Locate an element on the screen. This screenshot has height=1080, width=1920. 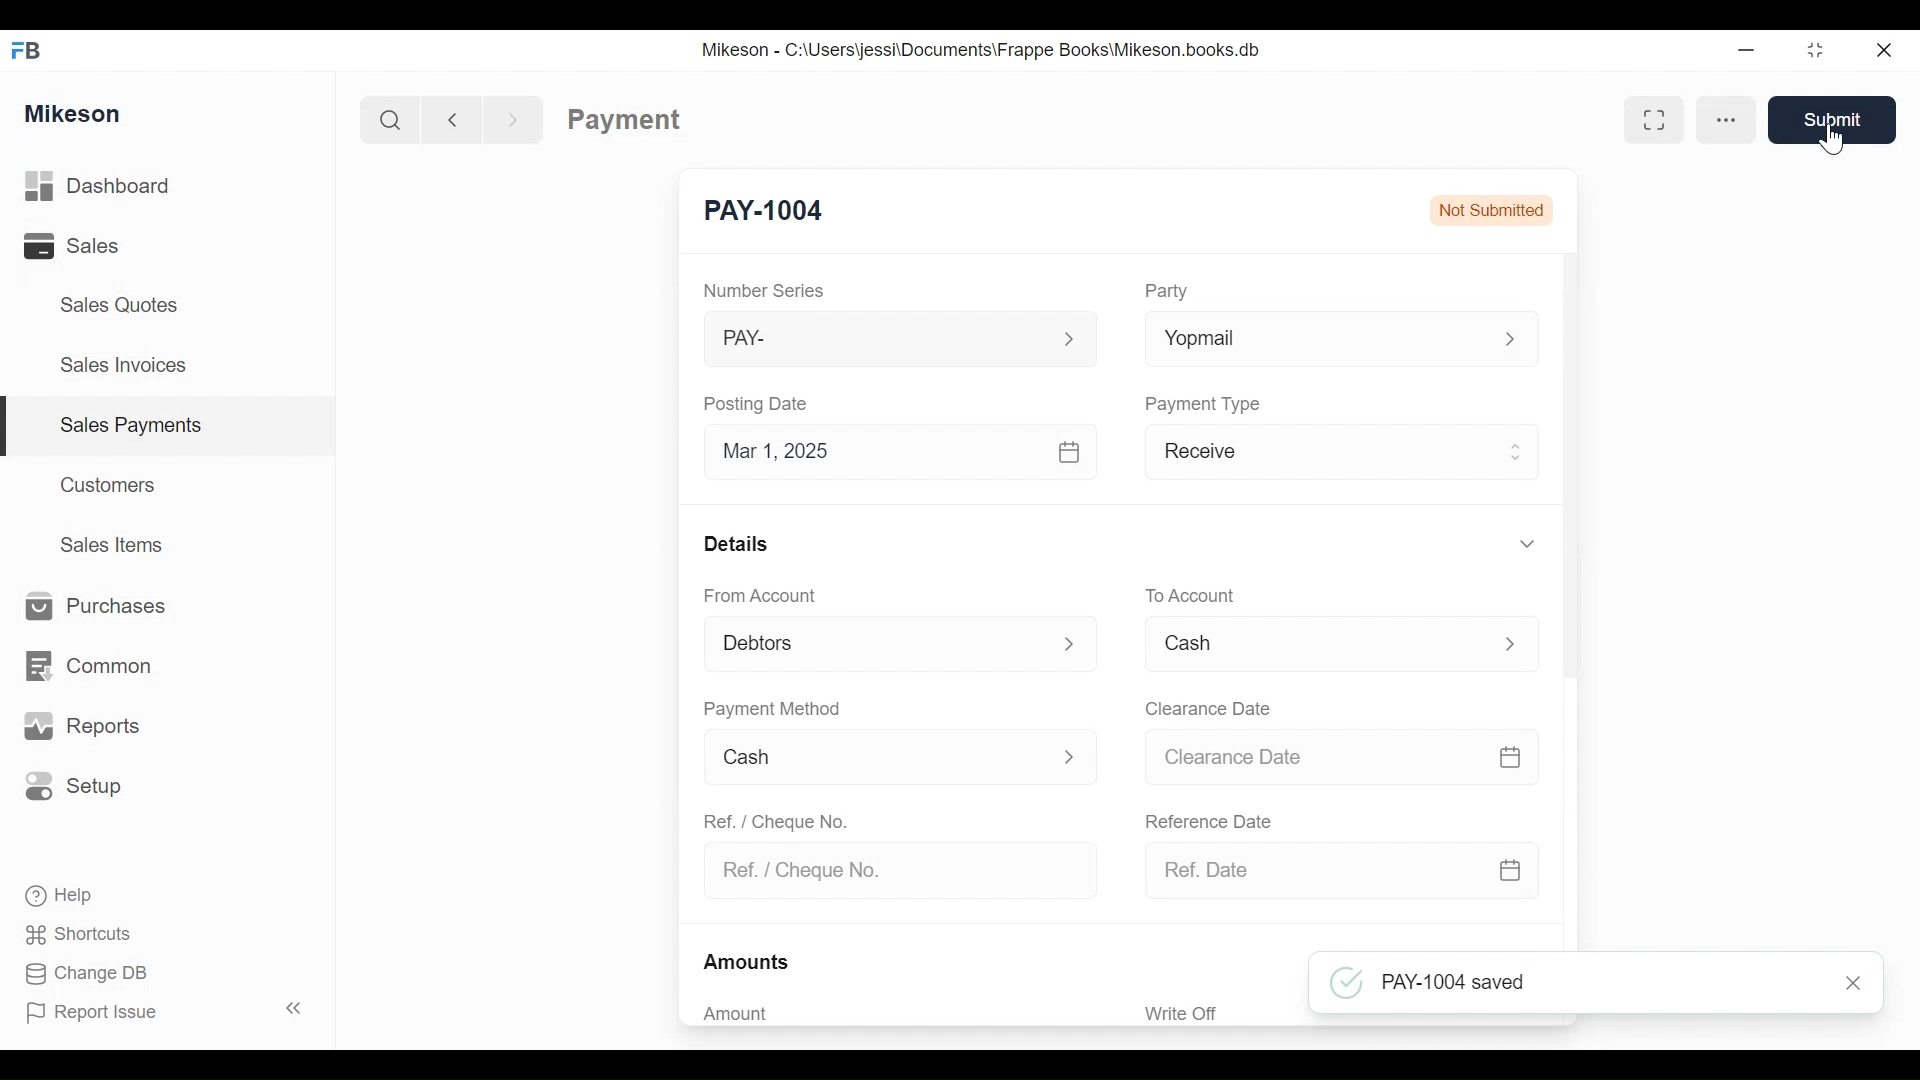
Details is located at coordinates (740, 544).